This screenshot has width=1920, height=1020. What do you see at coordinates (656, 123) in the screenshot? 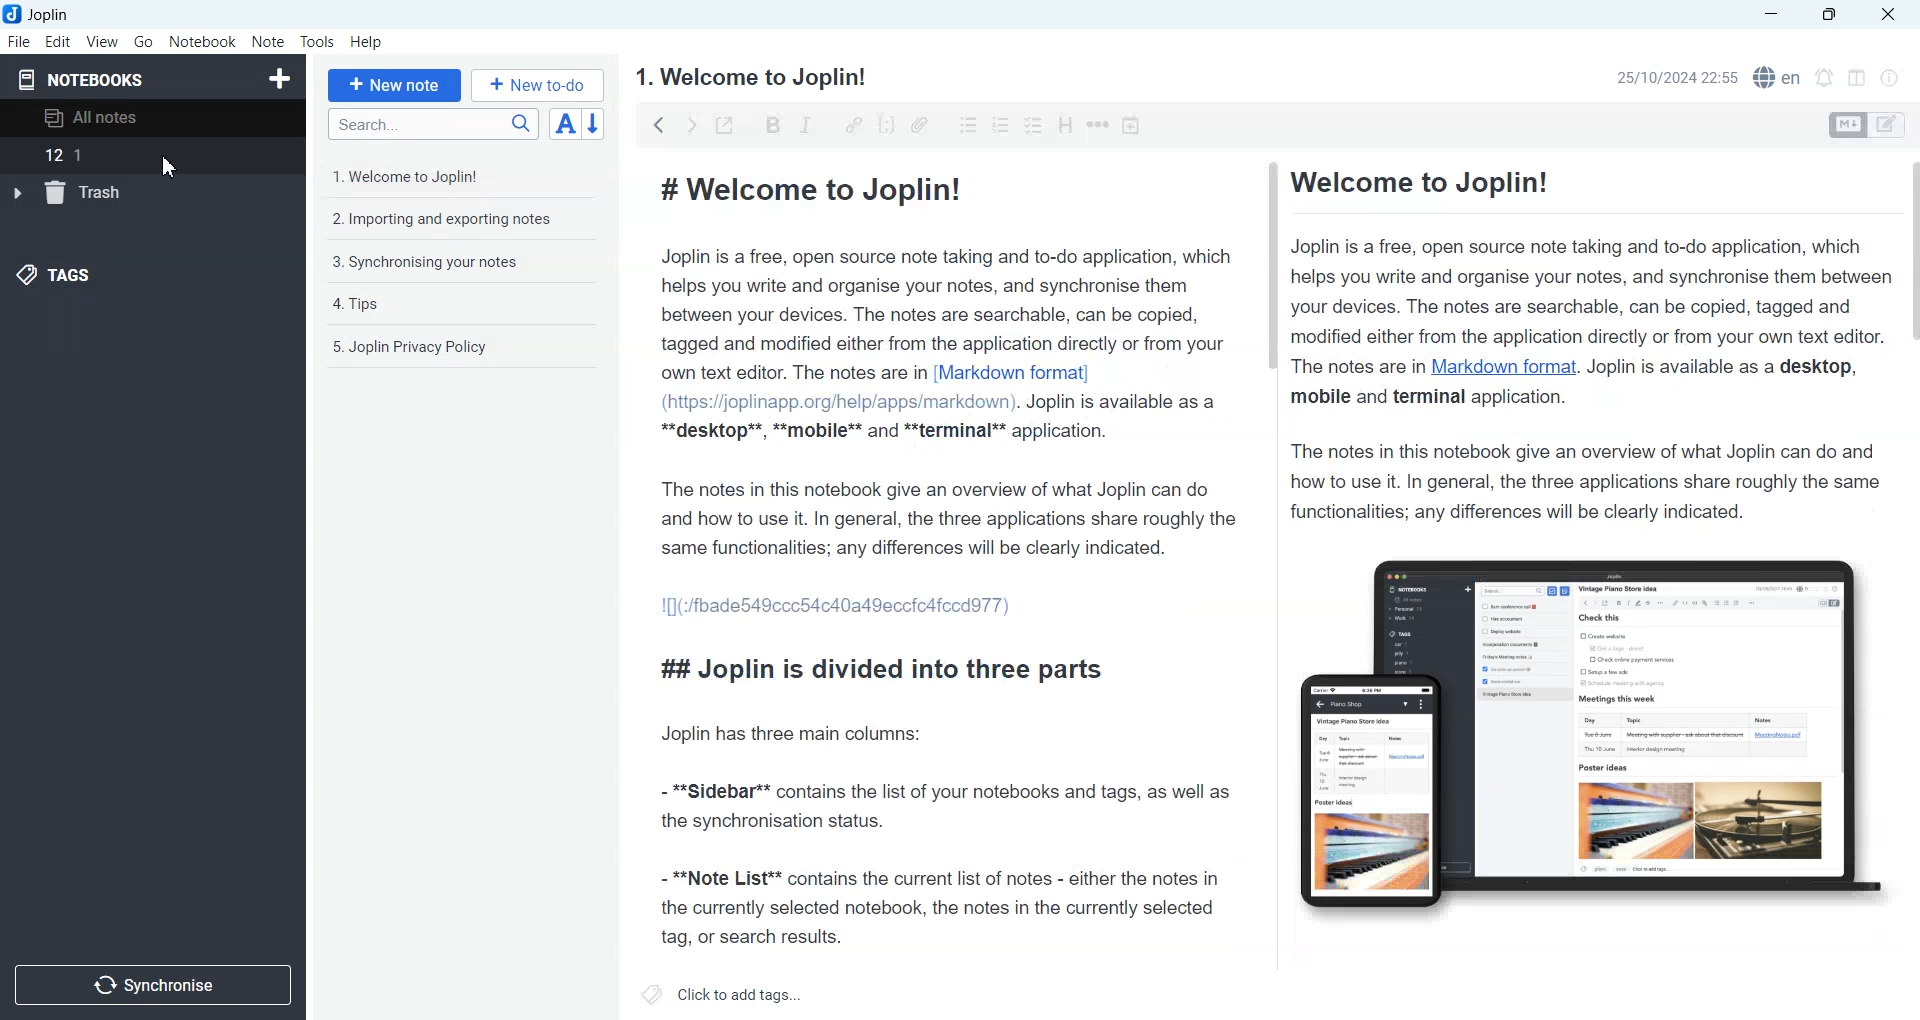
I see `backward` at bounding box center [656, 123].